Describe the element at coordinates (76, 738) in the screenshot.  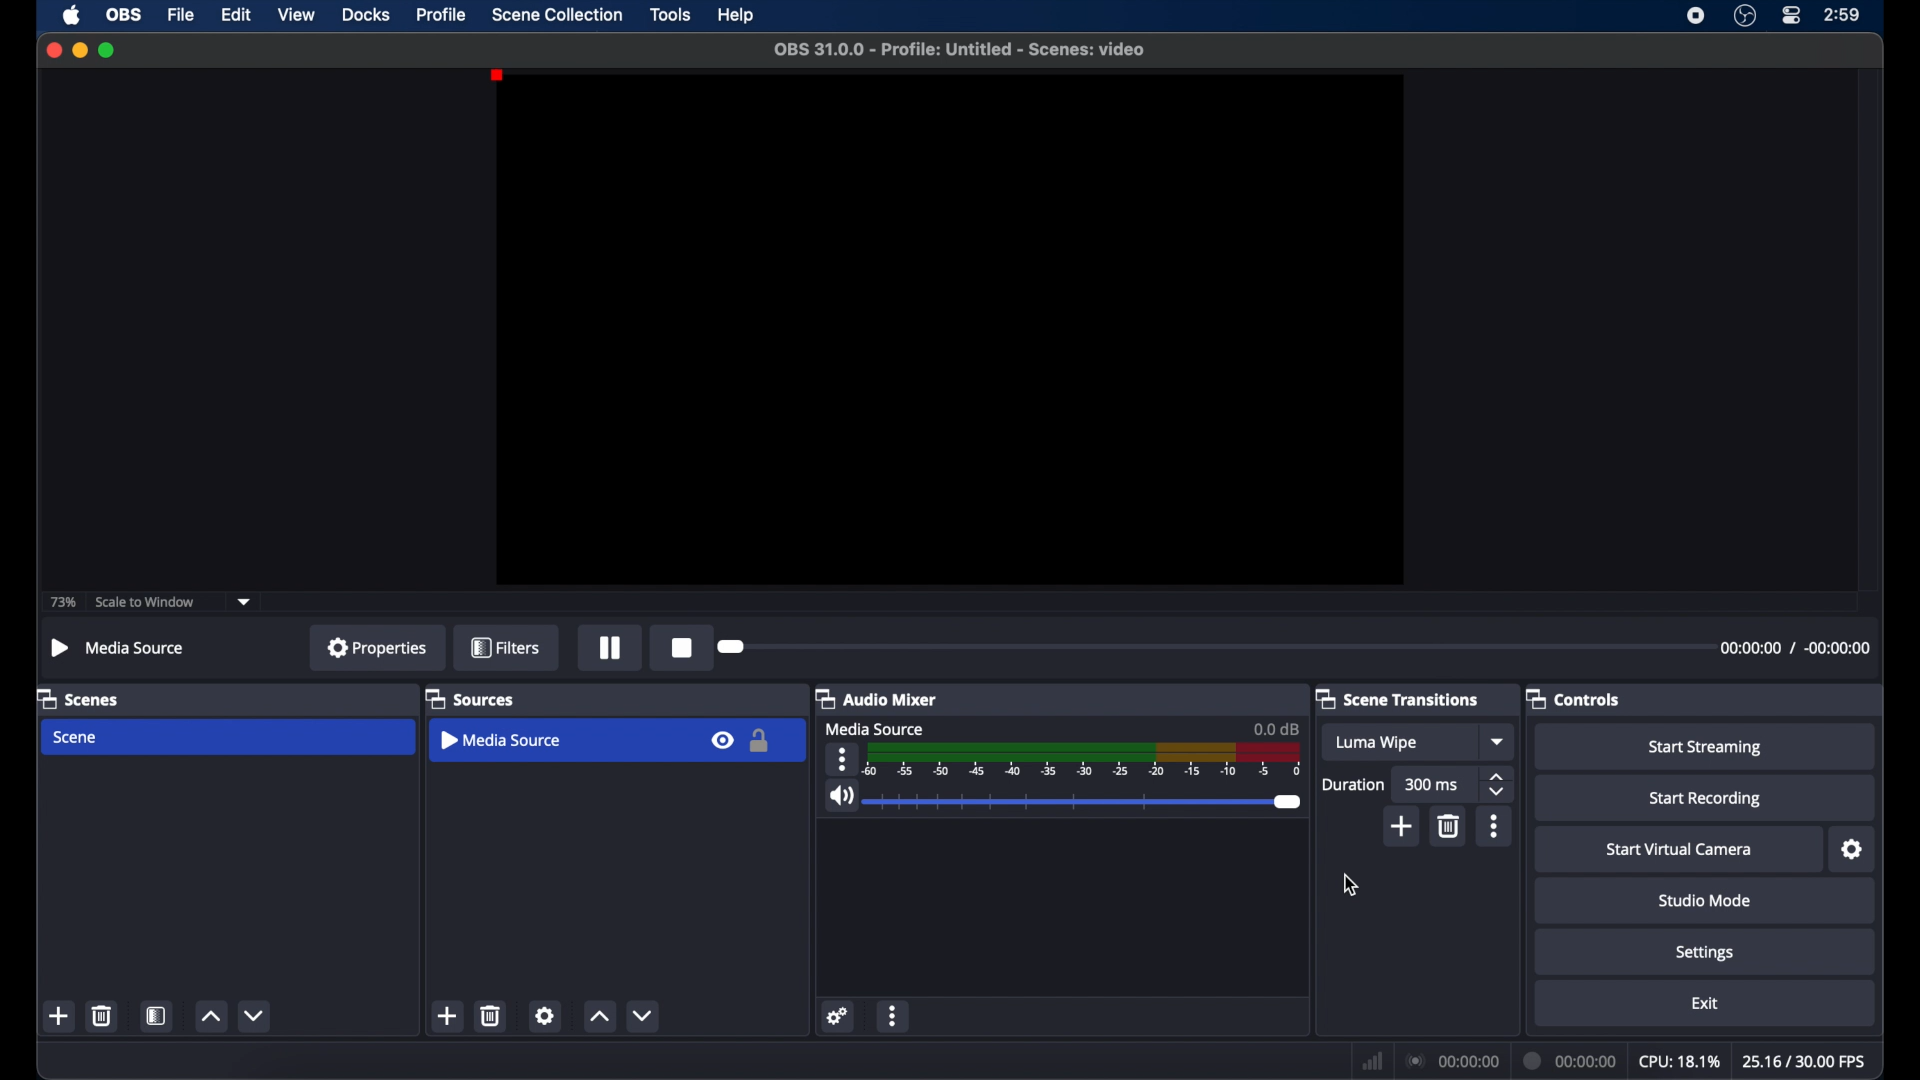
I see `scene` at that location.